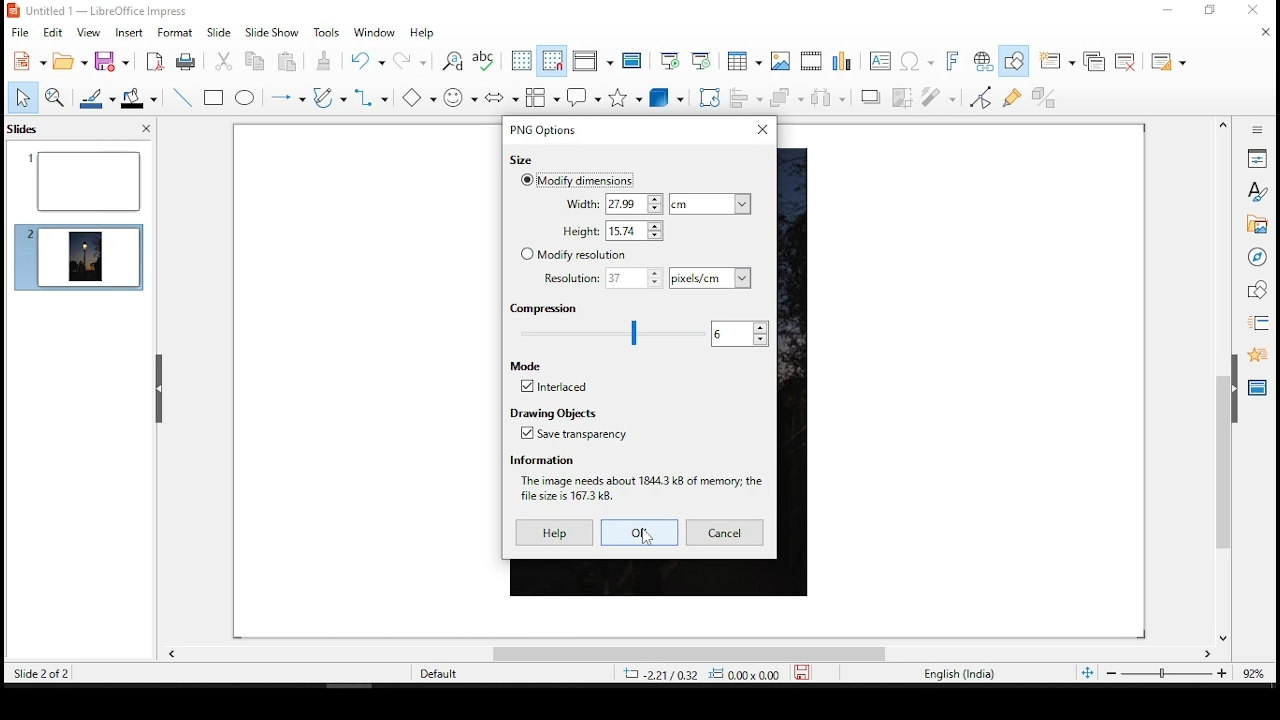 Image resolution: width=1280 pixels, height=720 pixels. I want to click on width, so click(612, 204).